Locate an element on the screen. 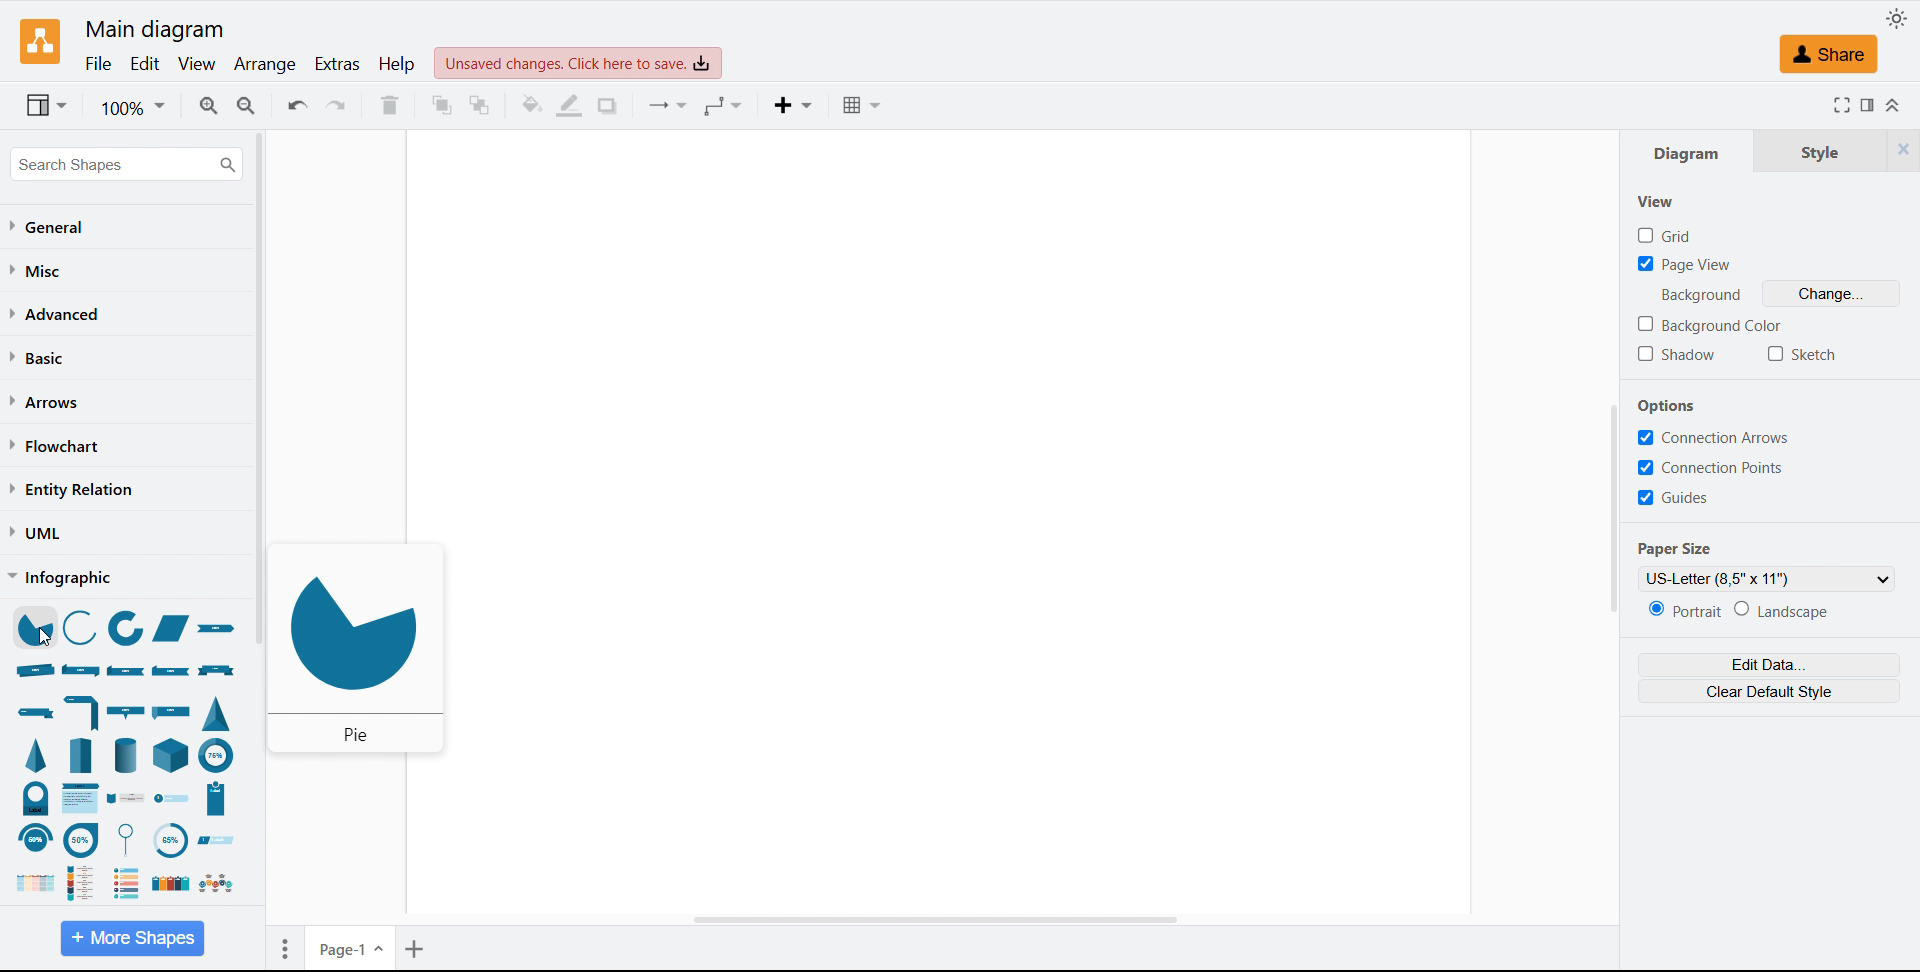  US letter (8.5''x11'') is located at coordinates (1767, 579).